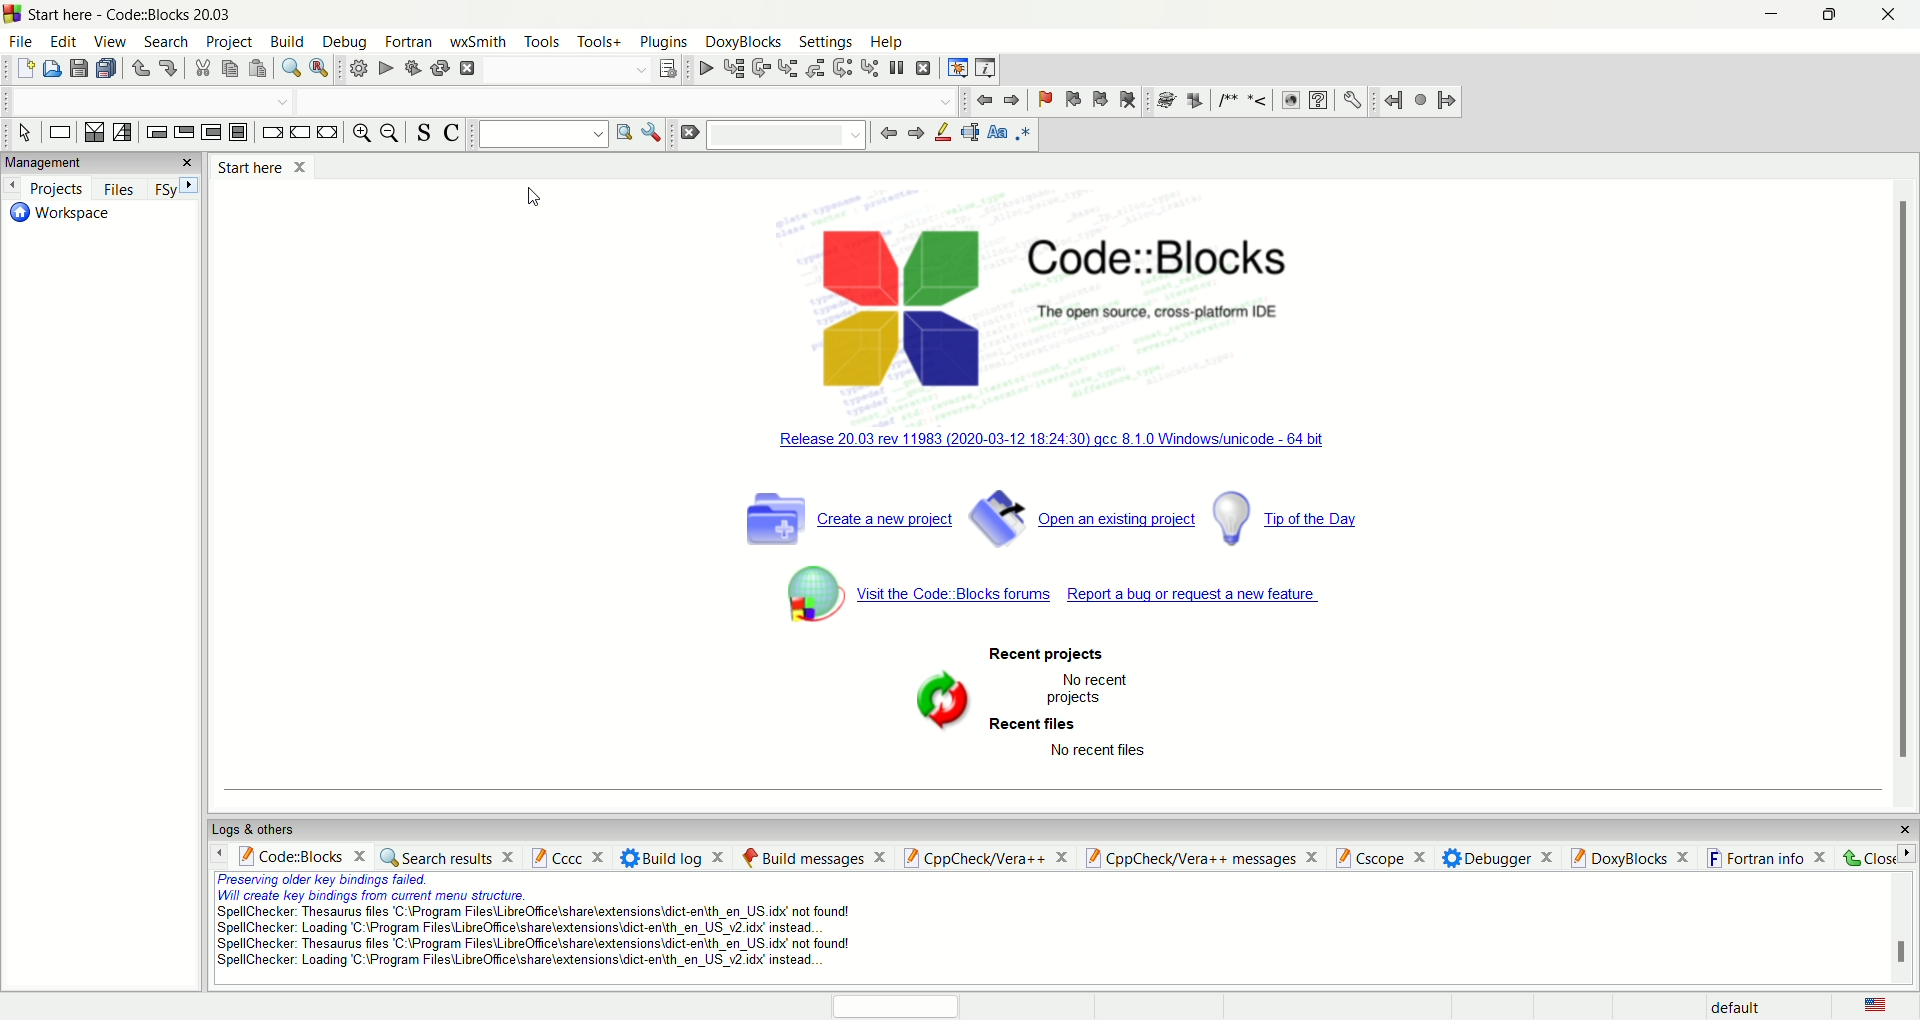 The height and width of the screenshot is (1020, 1920). Describe the element at coordinates (46, 188) in the screenshot. I see `projects` at that location.